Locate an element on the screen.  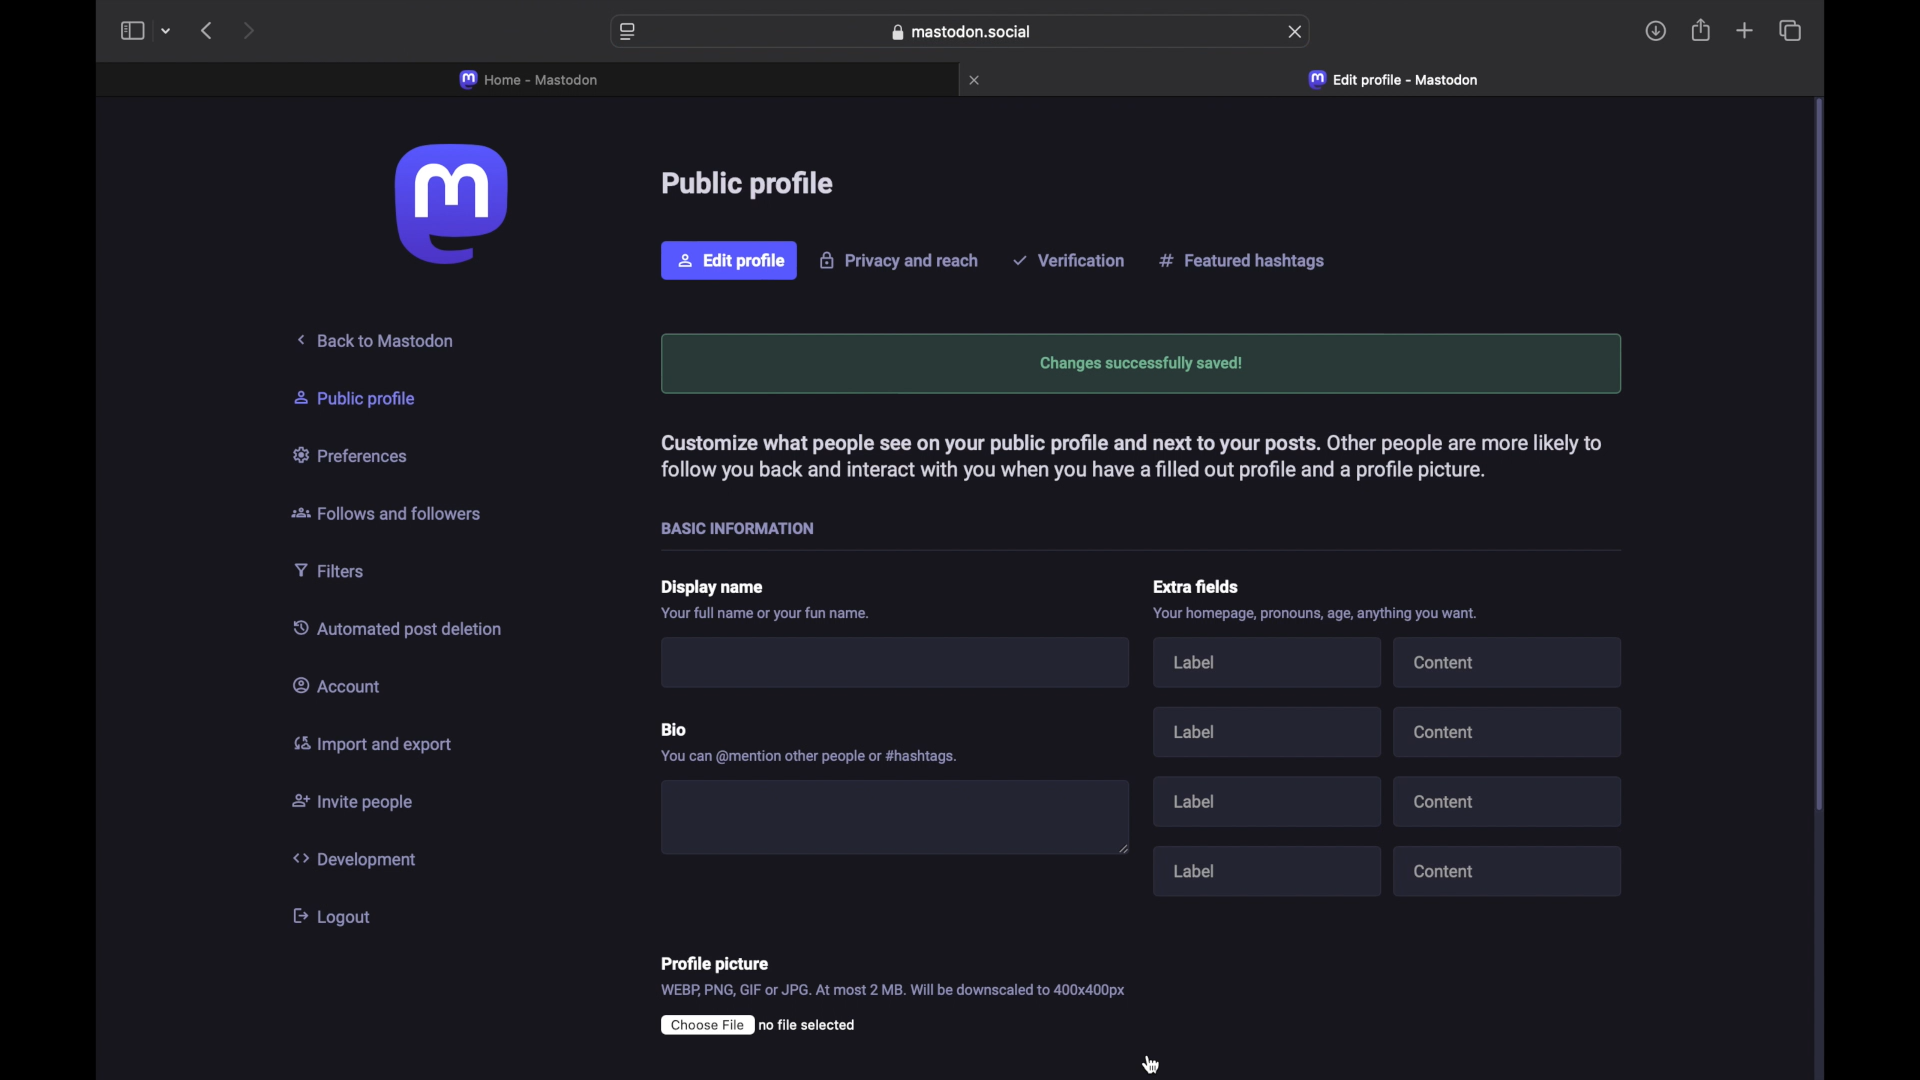
Bio
You can @mention other people or #hashtags. is located at coordinates (824, 741).